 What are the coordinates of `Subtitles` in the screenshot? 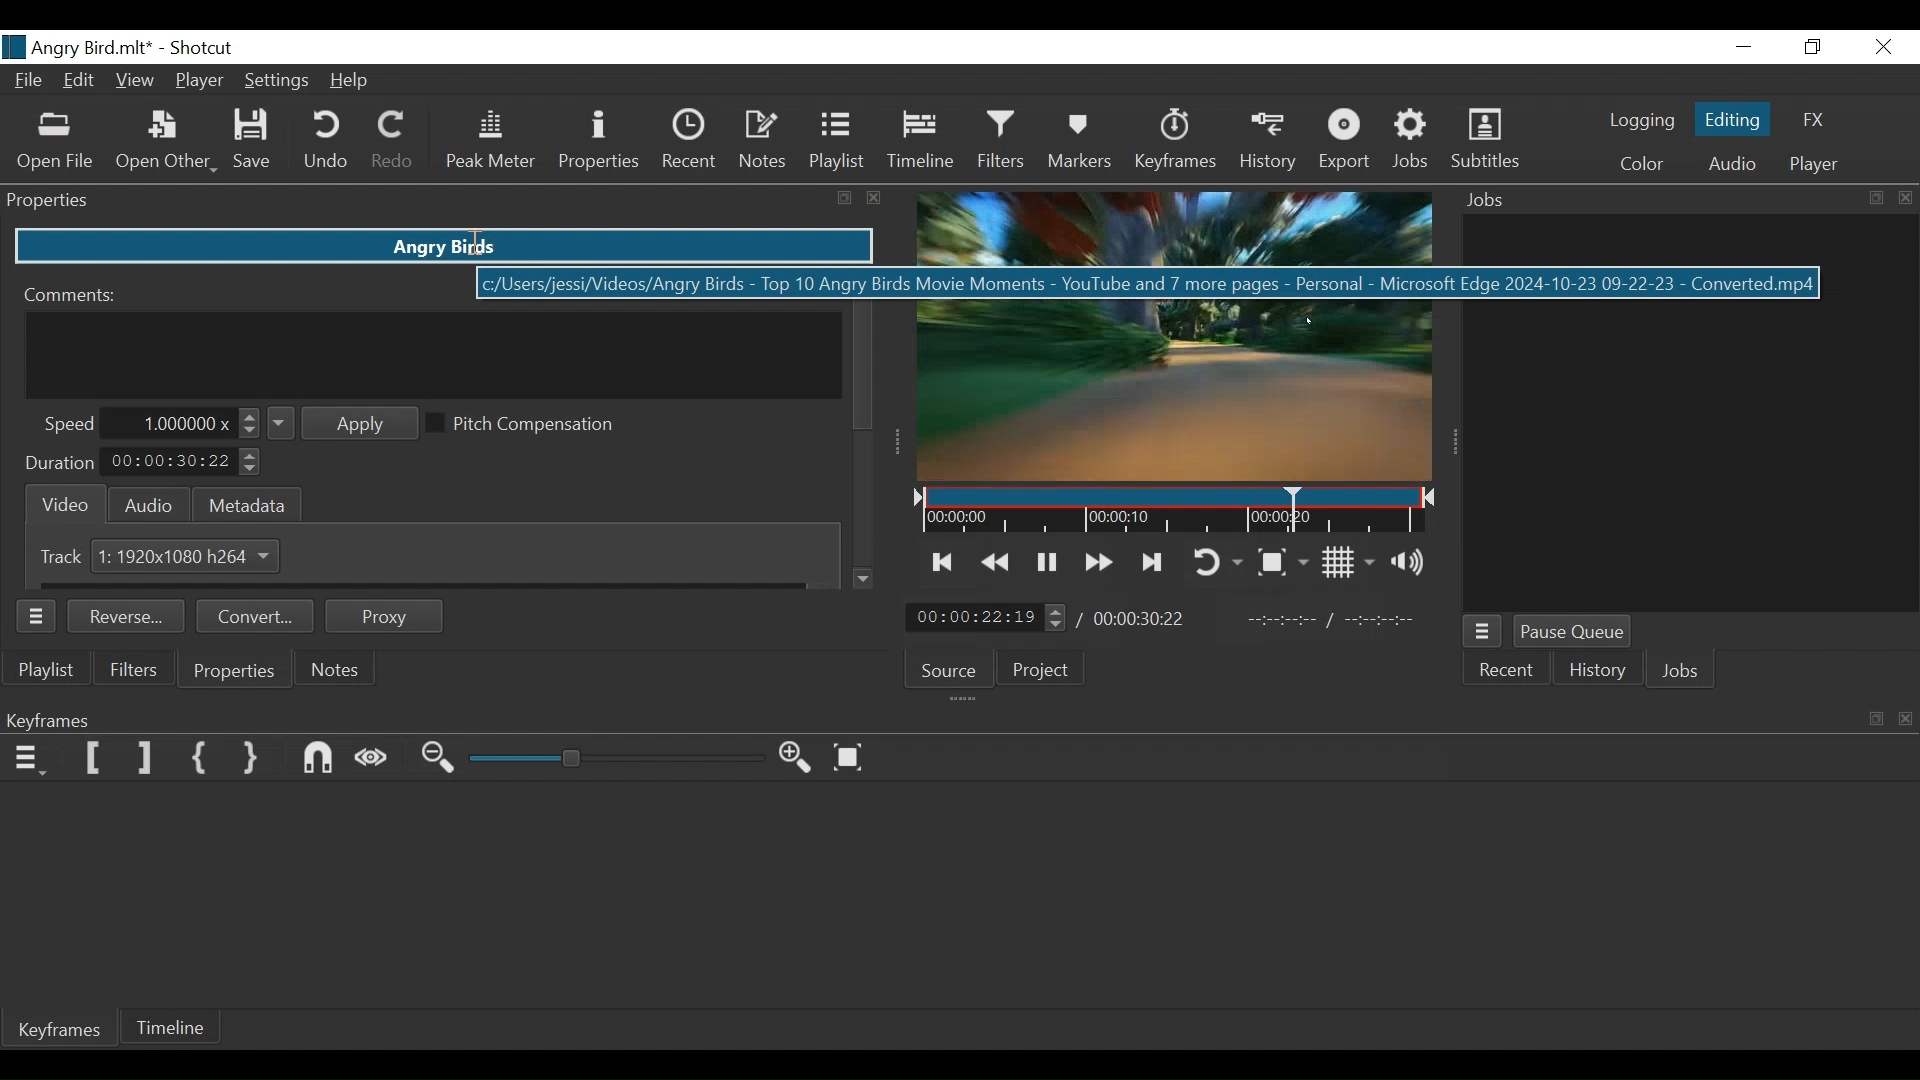 It's located at (1485, 140).